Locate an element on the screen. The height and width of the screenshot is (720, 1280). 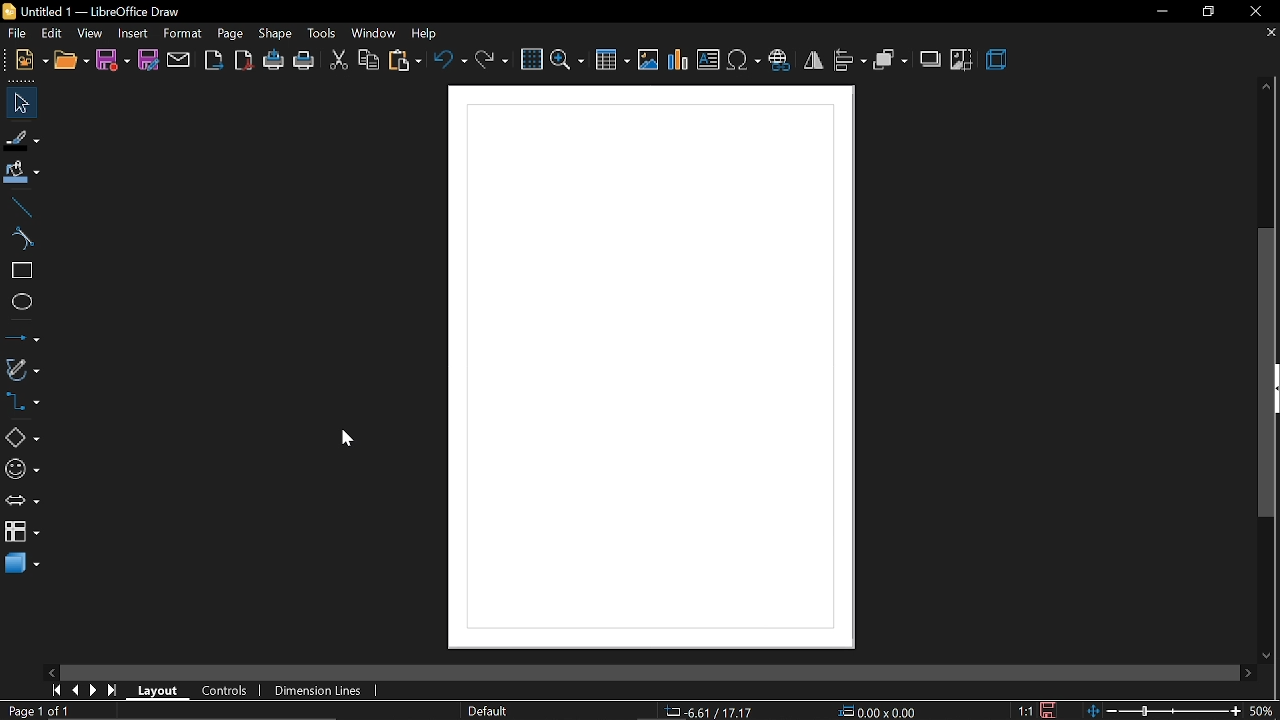
attach is located at coordinates (181, 60).